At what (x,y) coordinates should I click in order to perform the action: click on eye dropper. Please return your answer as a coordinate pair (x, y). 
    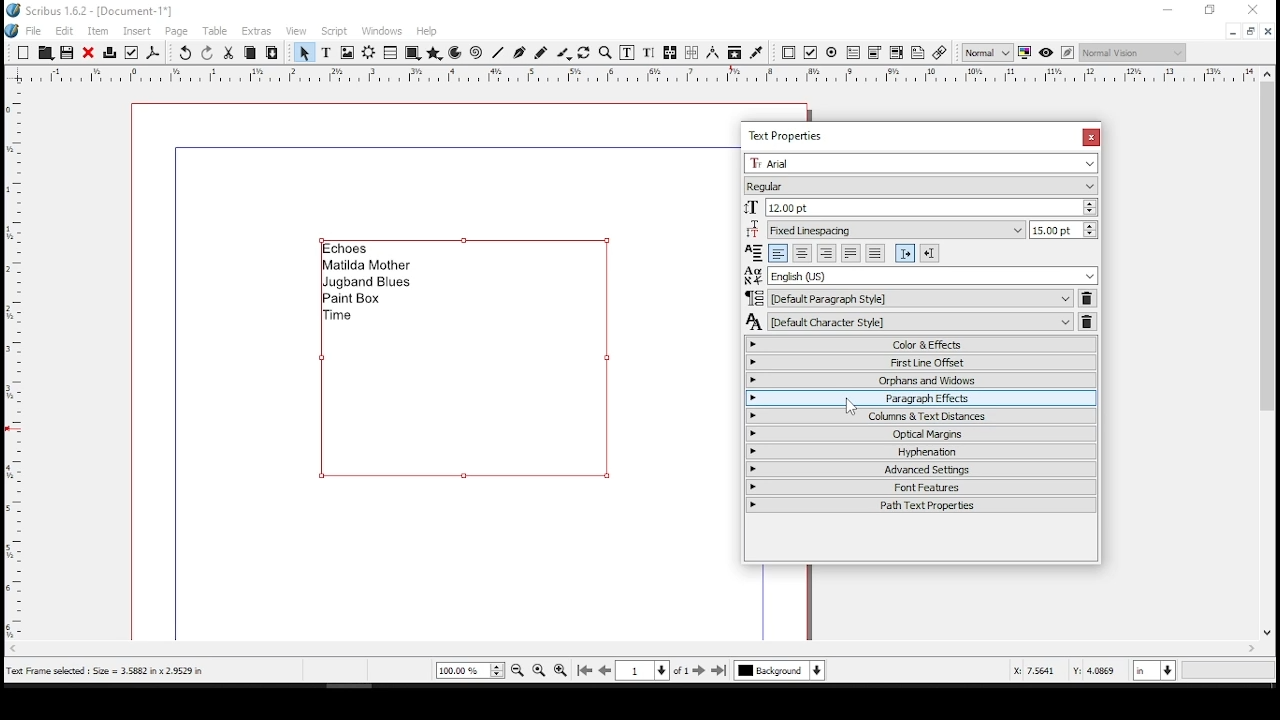
    Looking at the image, I should click on (756, 52).